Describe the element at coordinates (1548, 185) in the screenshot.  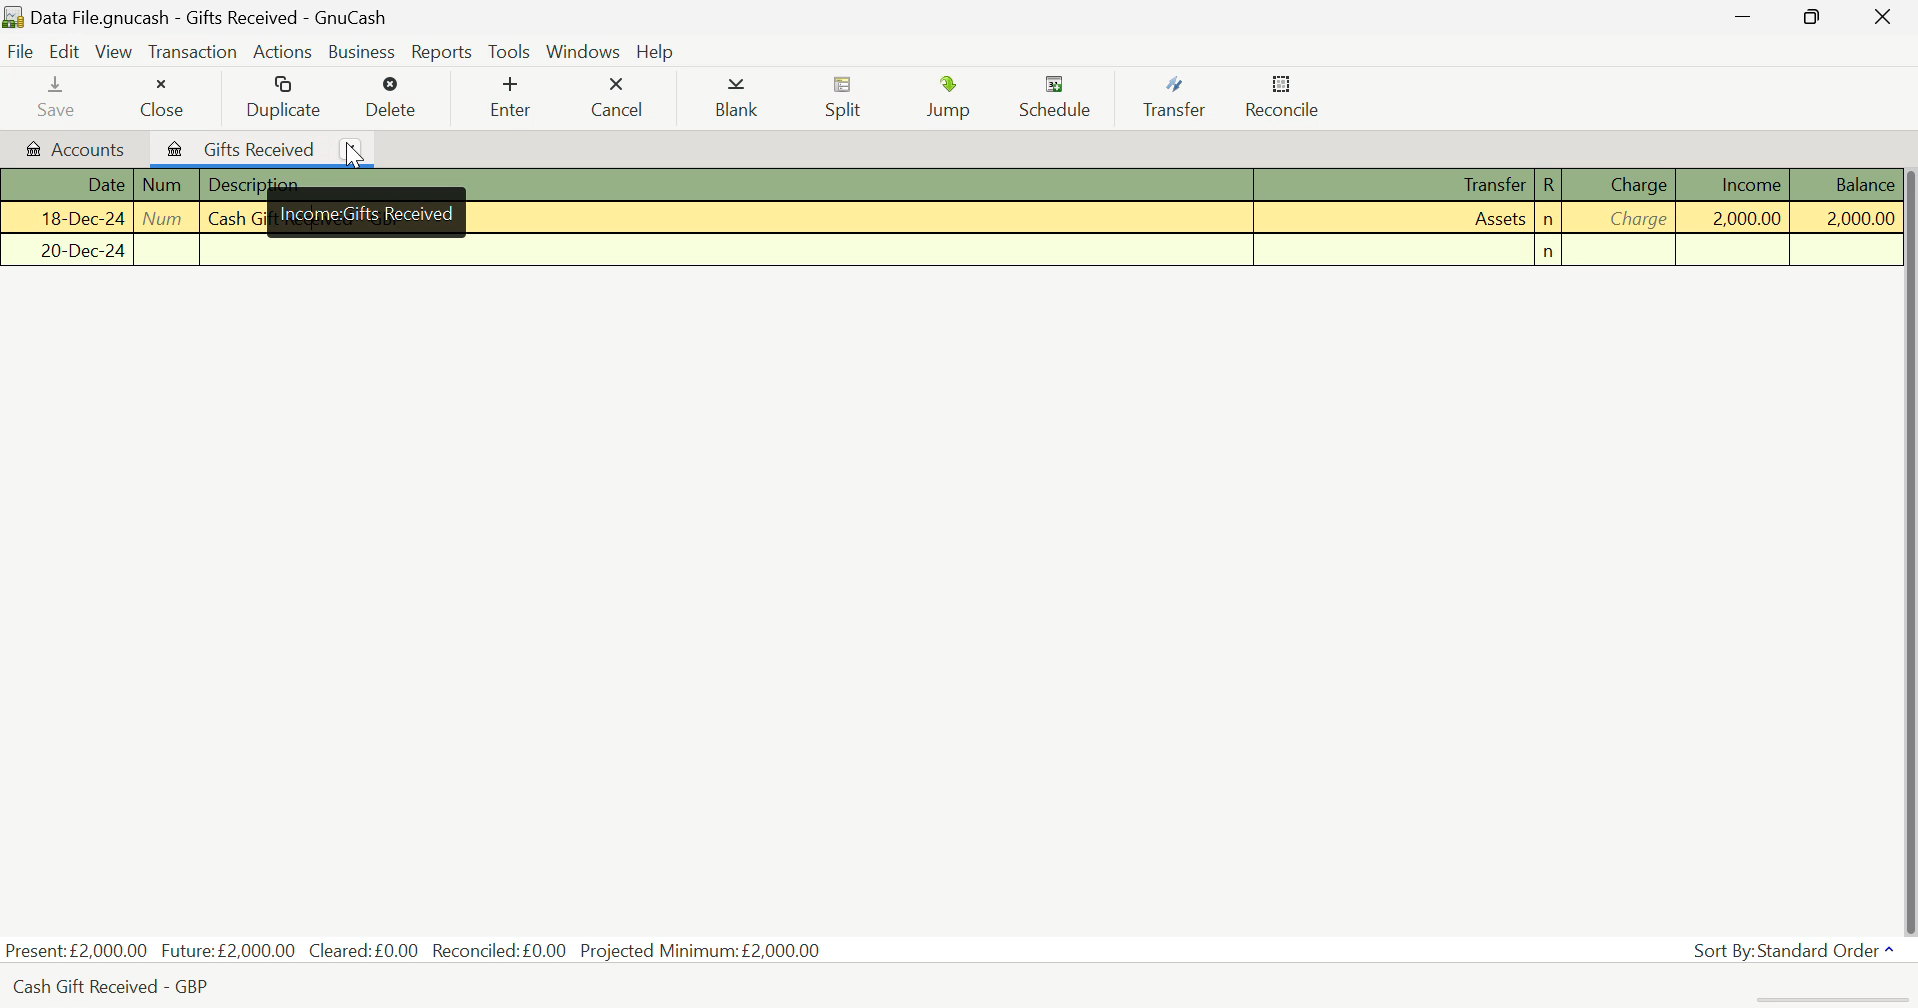
I see `R` at that location.